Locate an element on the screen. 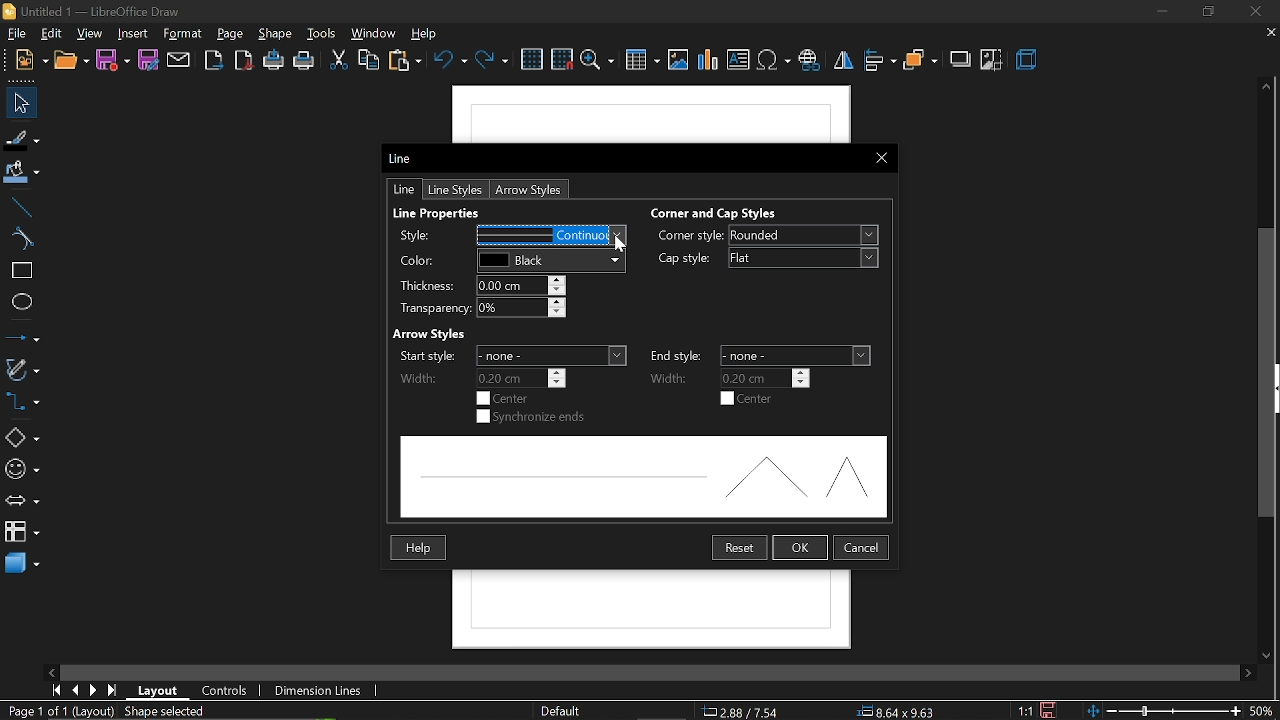  minimize is located at coordinates (1162, 12).